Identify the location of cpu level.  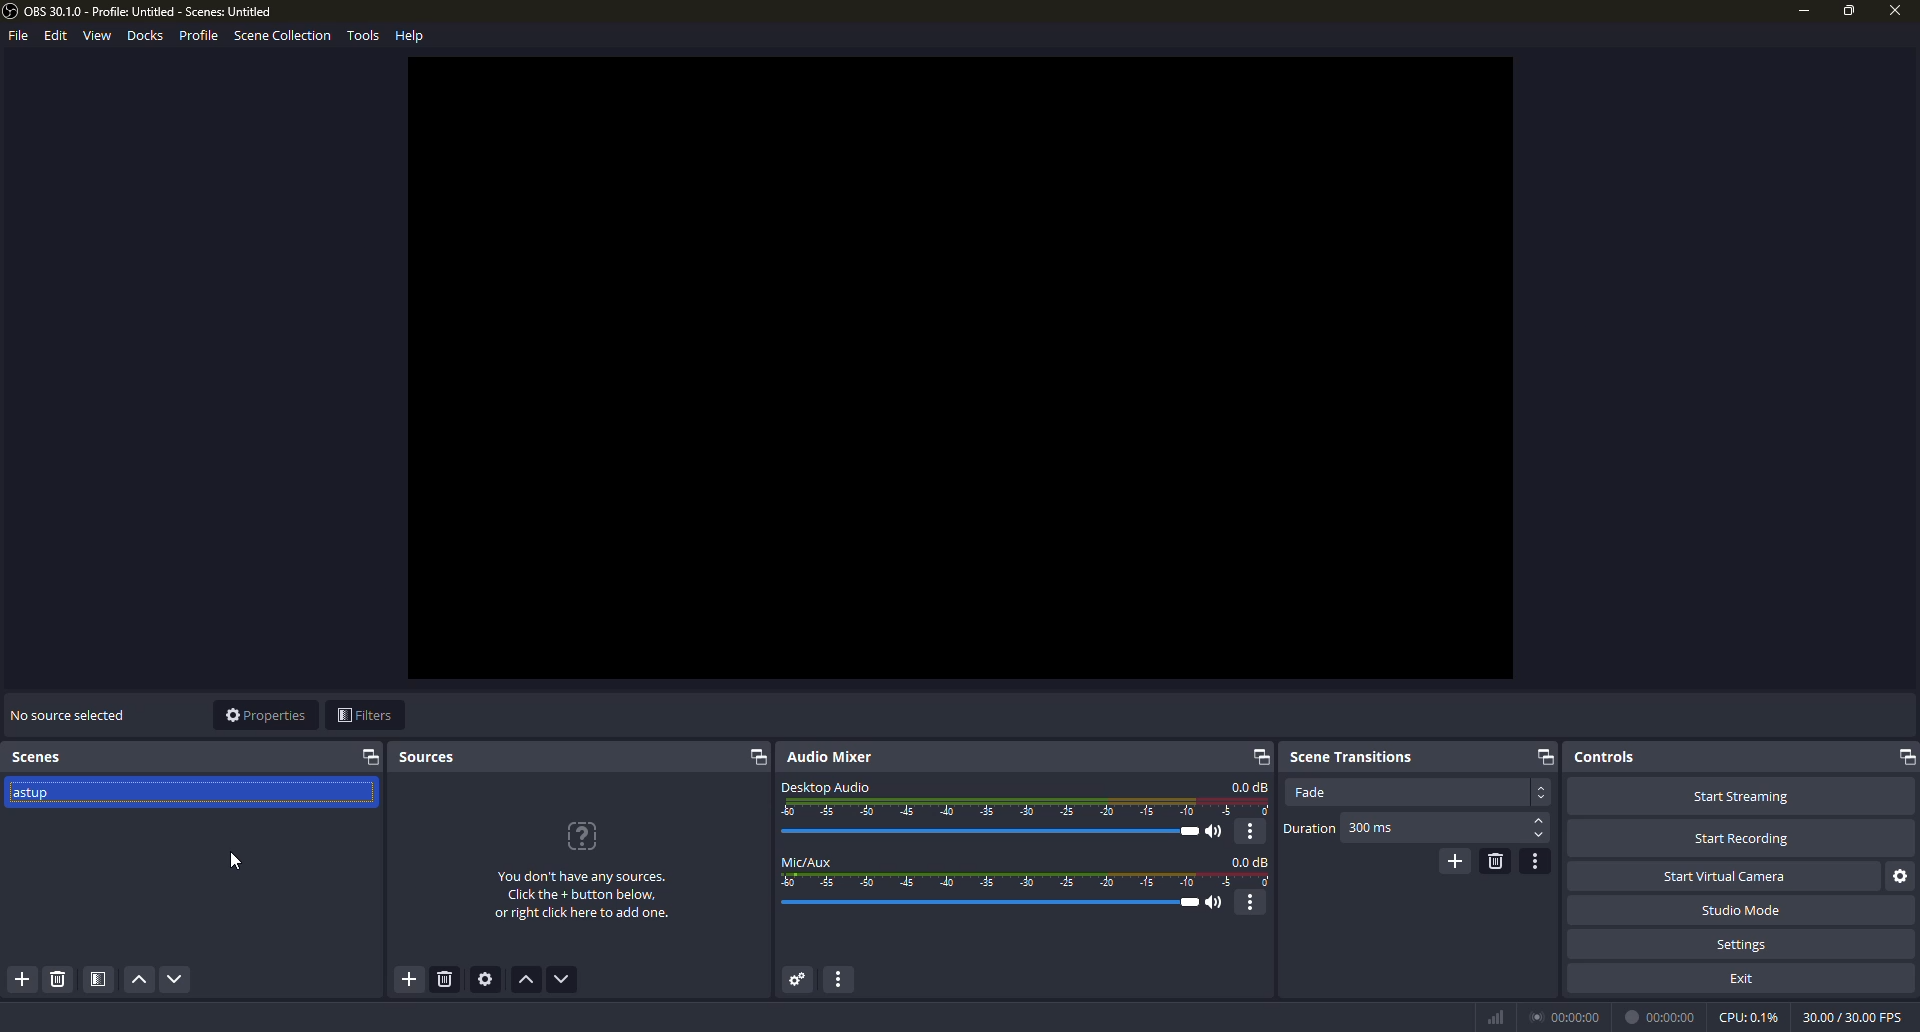
(1748, 1015).